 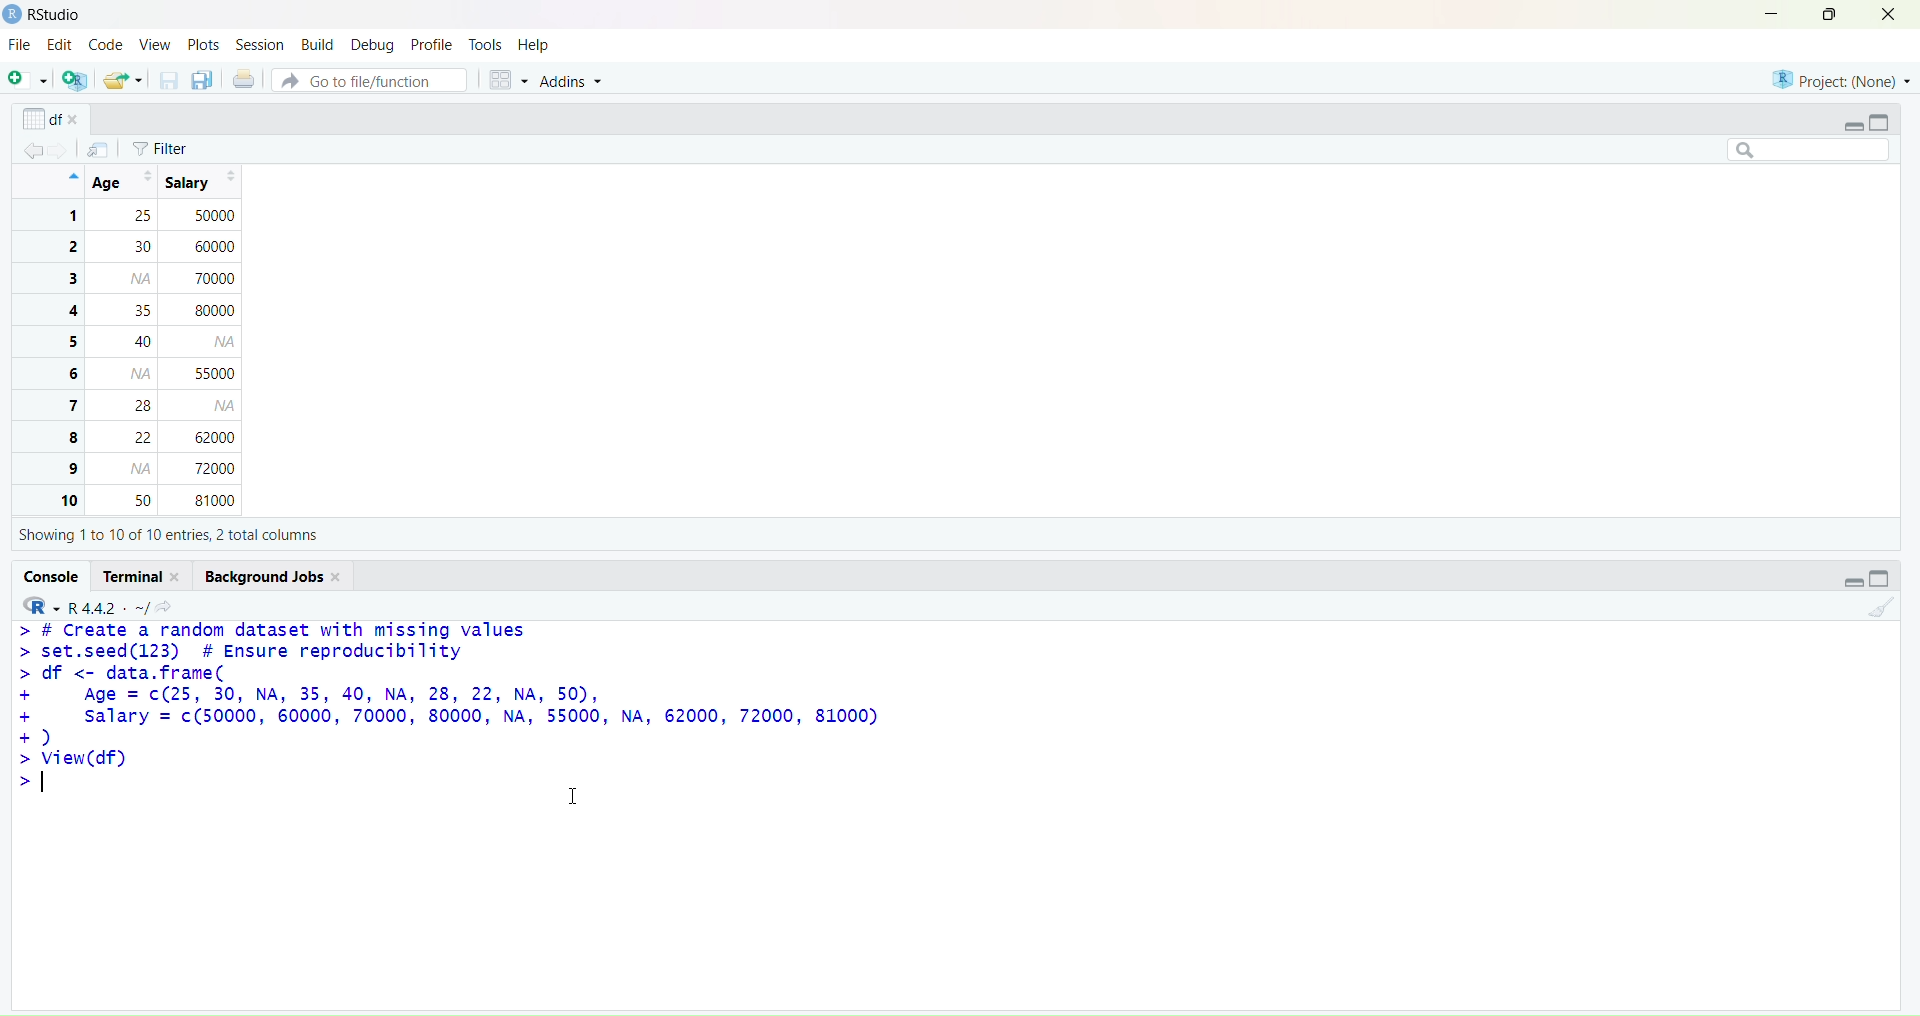 I want to click on Showing 1 to 10 of 10 entries, 2 total columns, so click(x=164, y=533).